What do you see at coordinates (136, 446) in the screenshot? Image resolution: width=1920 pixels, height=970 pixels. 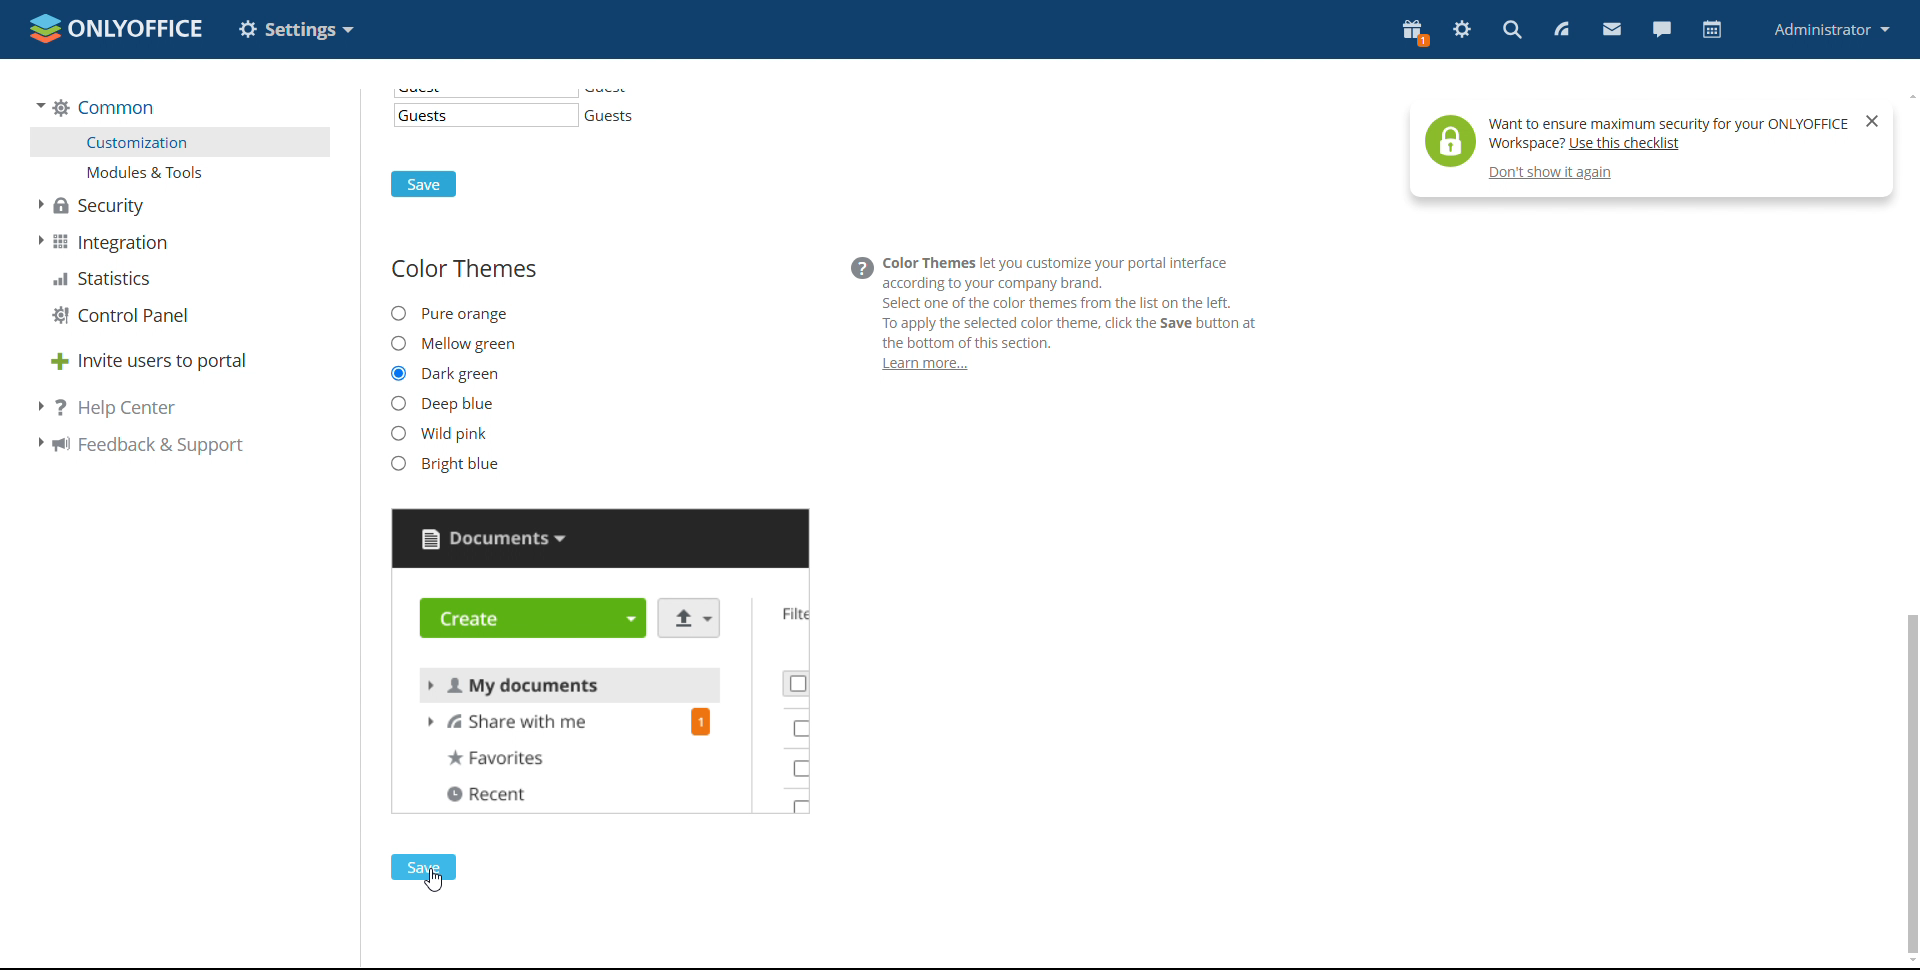 I see `feedback support` at bounding box center [136, 446].